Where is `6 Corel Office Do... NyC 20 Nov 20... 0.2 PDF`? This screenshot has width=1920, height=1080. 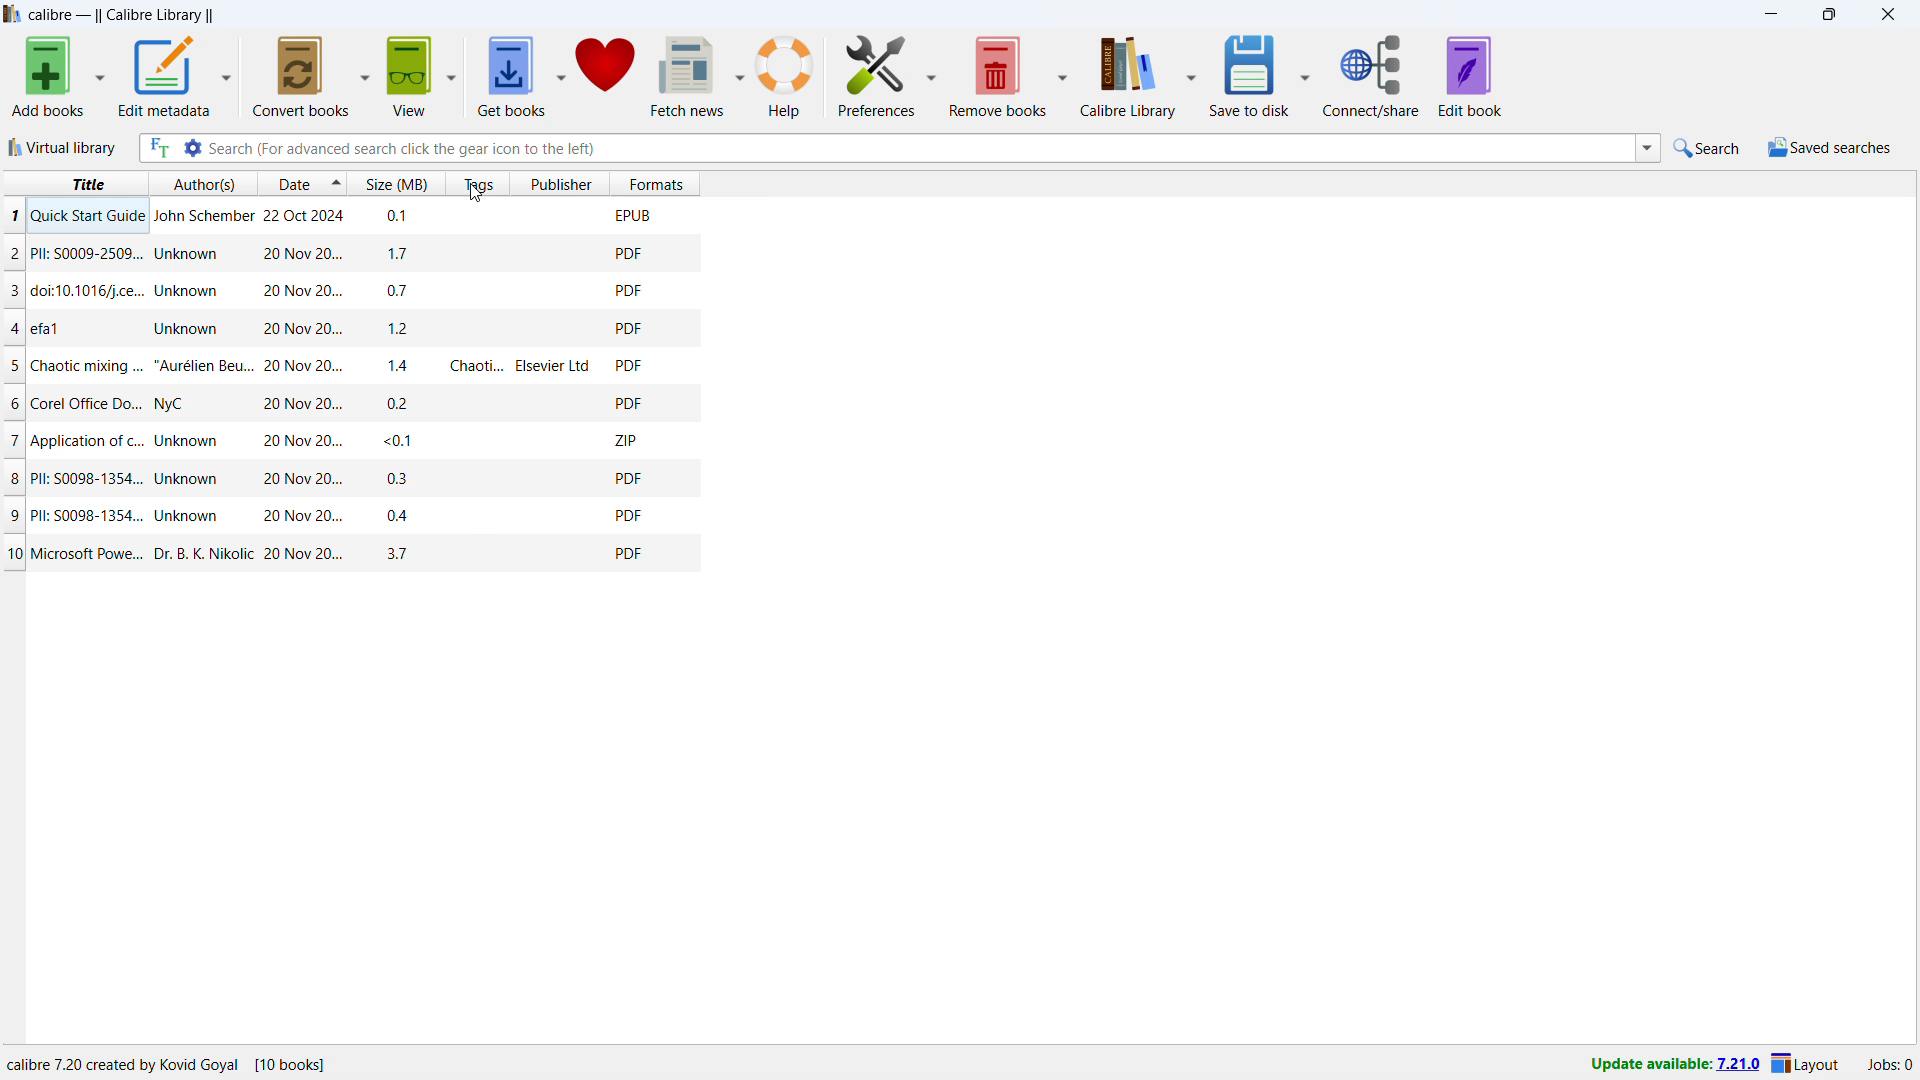
6 Corel Office Do... NyC 20 Nov 20... 0.2 PDF is located at coordinates (355, 401).